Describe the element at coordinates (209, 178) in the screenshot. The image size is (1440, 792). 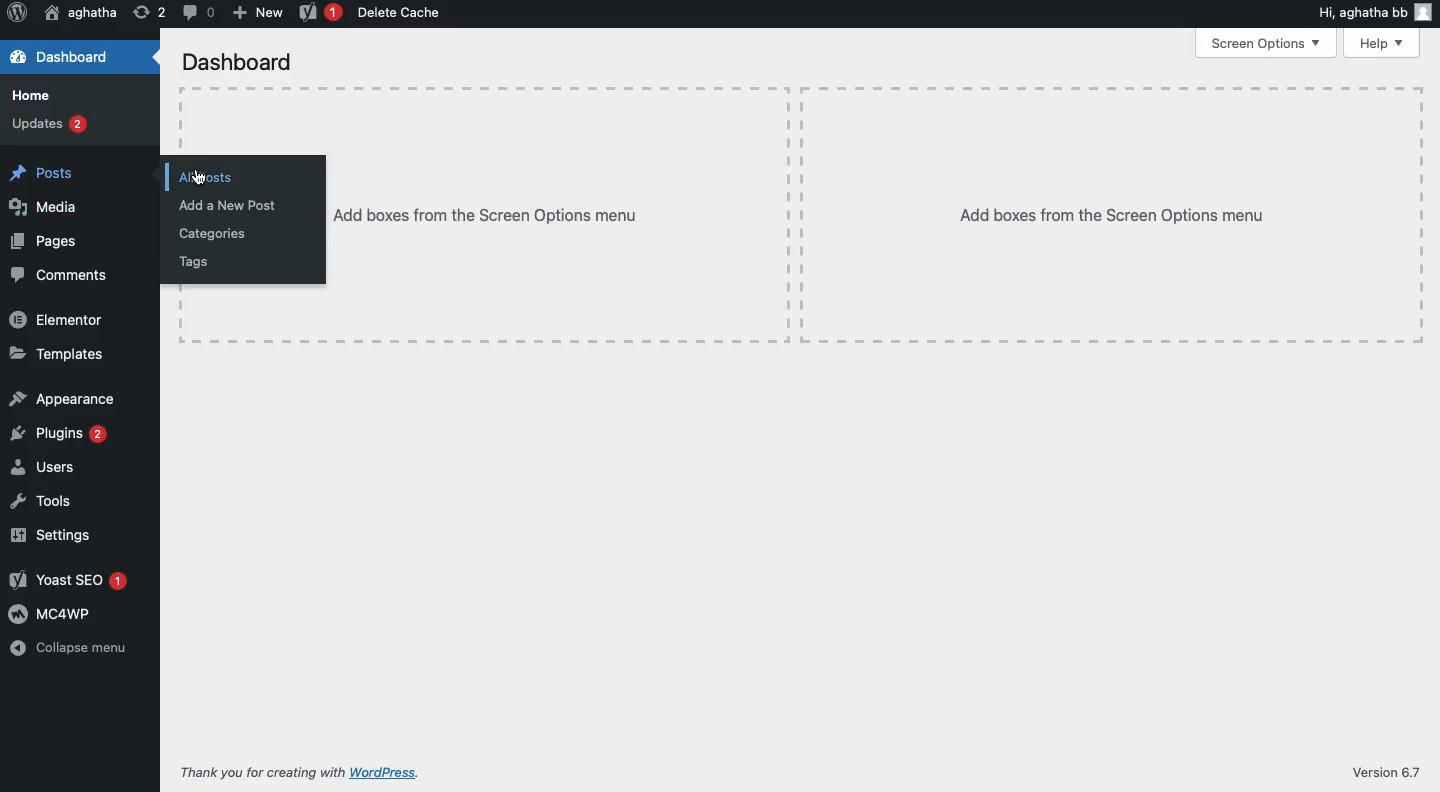
I see `All posts` at that location.